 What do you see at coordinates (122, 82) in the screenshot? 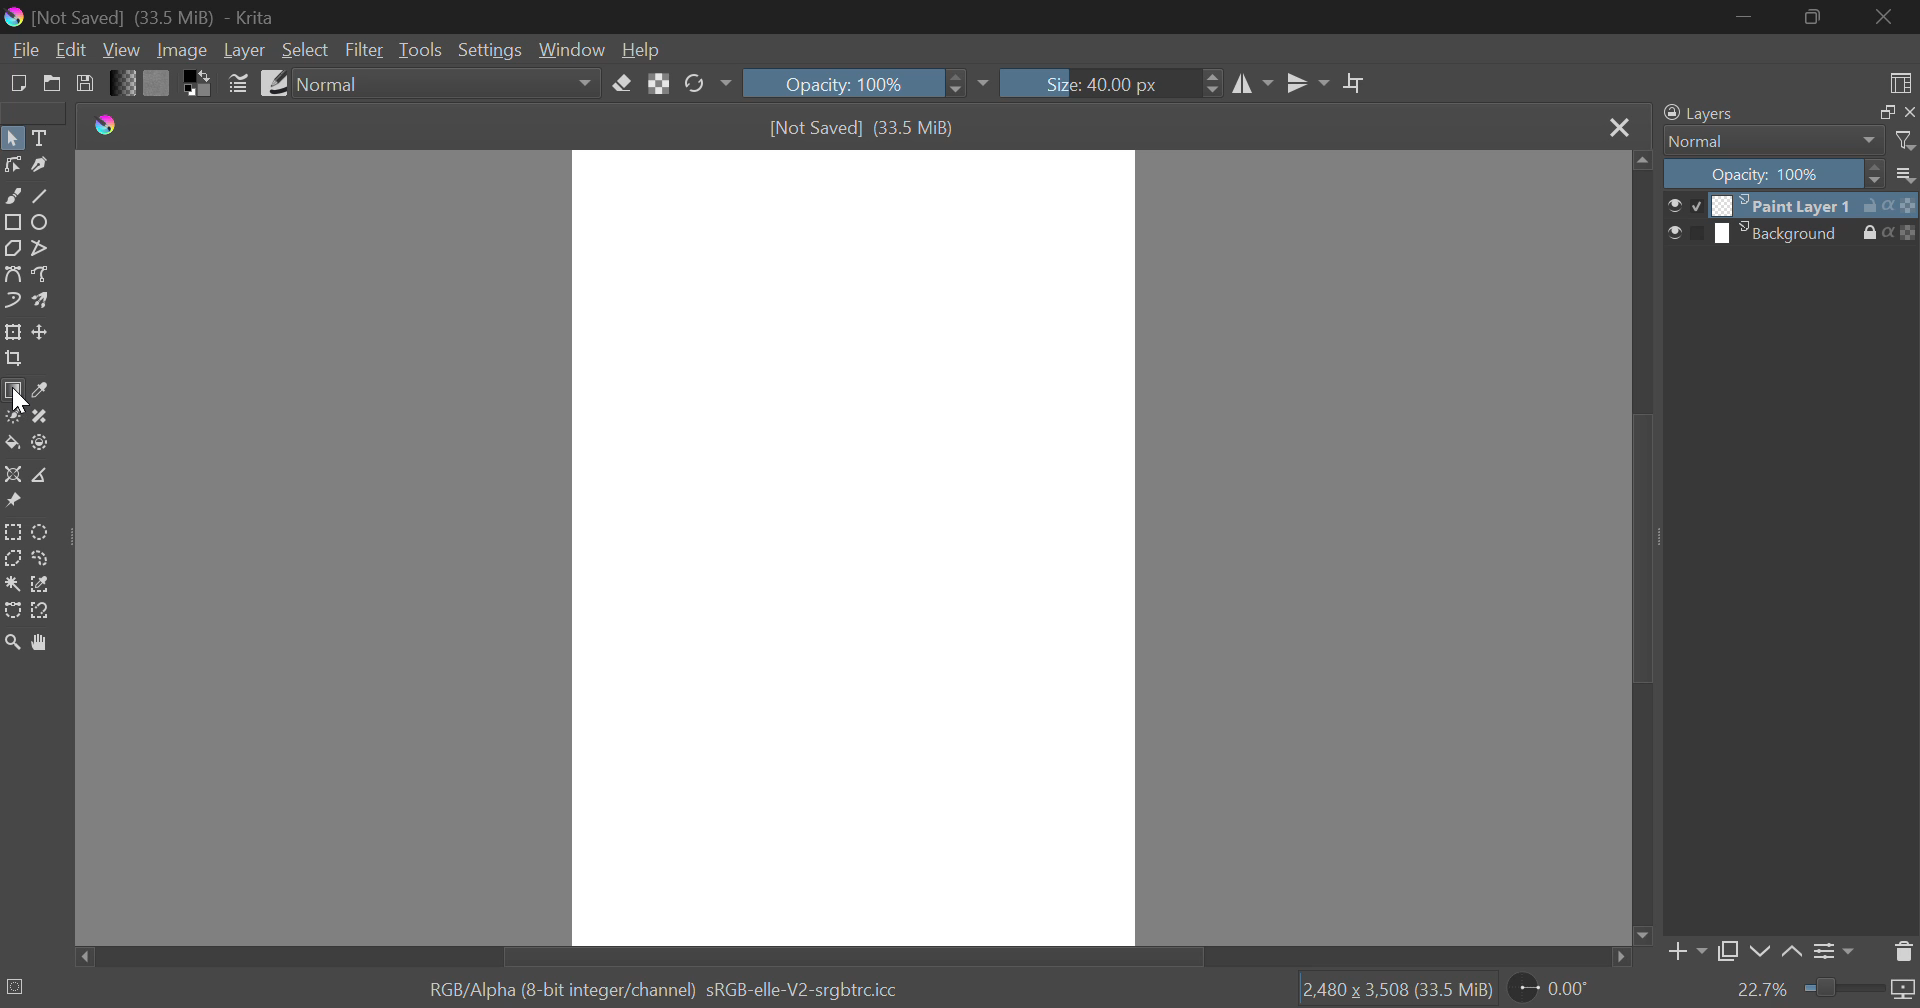
I see `Gradient` at bounding box center [122, 82].